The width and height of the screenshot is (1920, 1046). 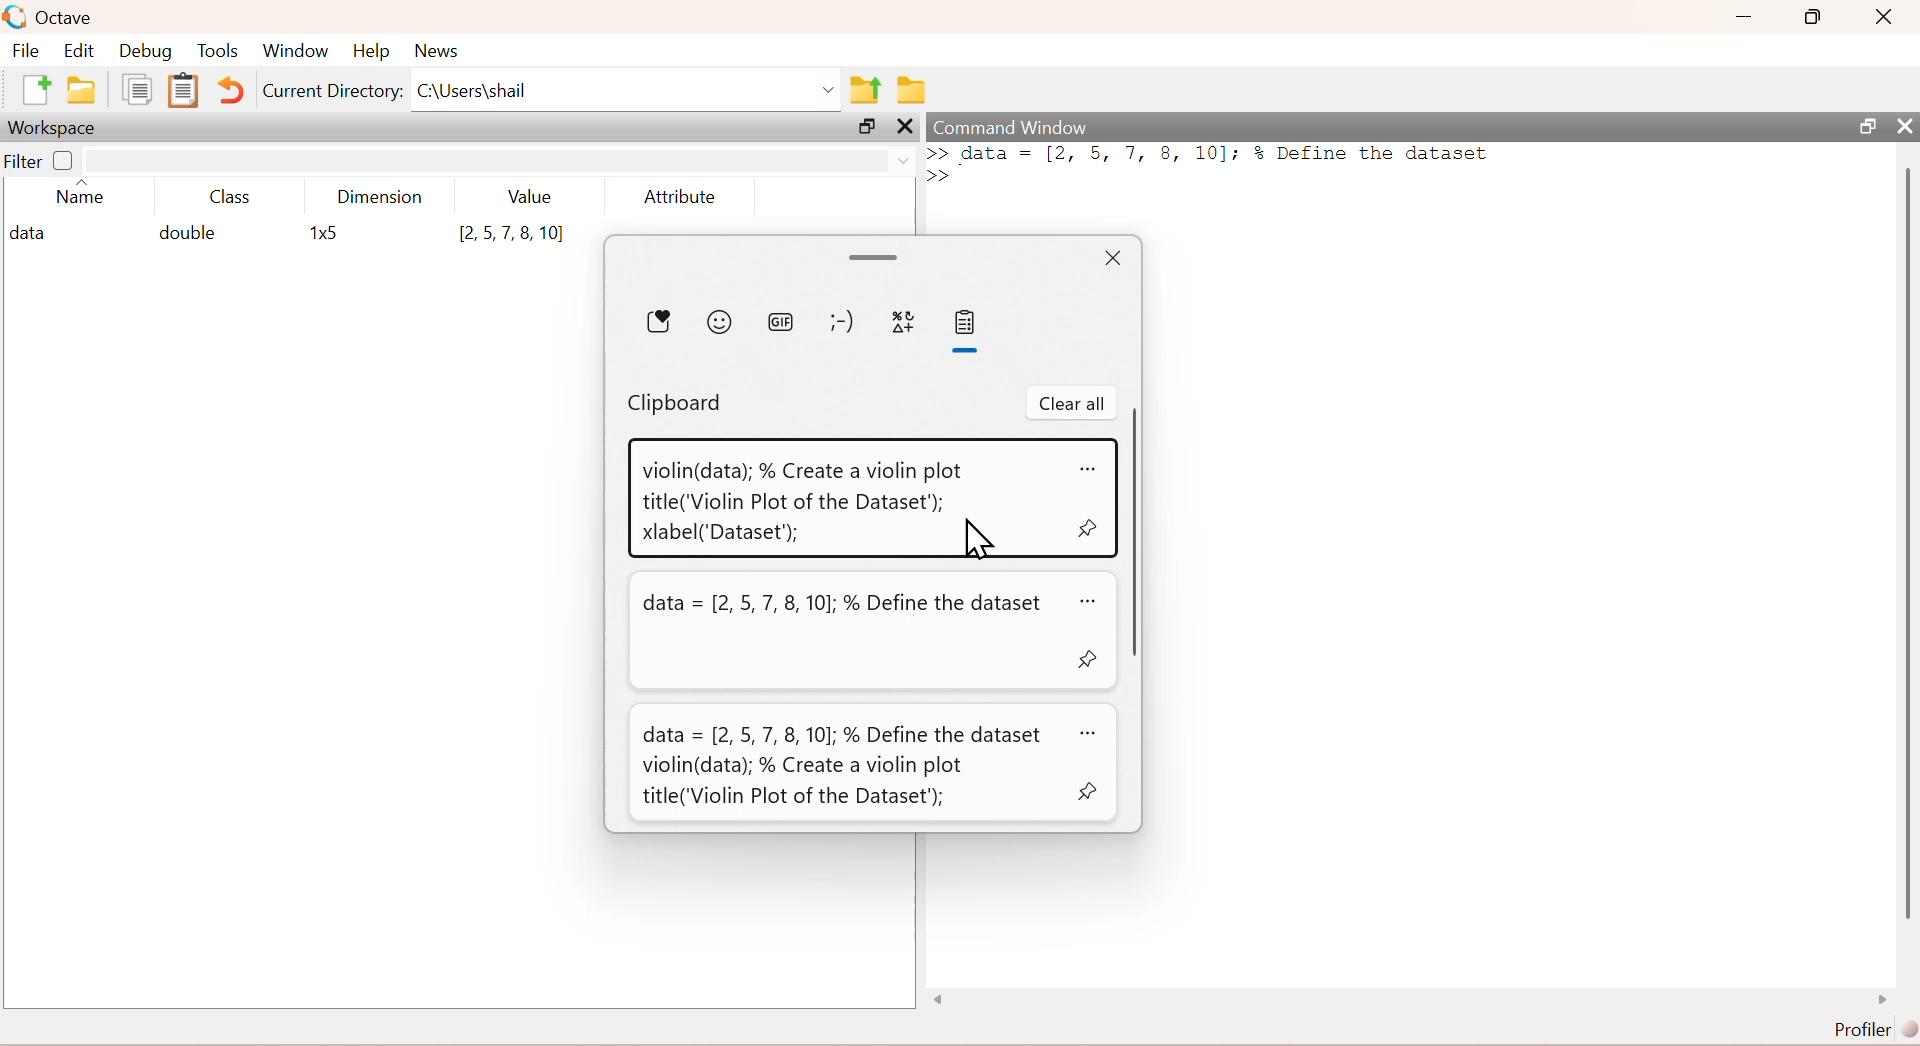 What do you see at coordinates (82, 90) in the screenshot?
I see `folder` at bounding box center [82, 90].